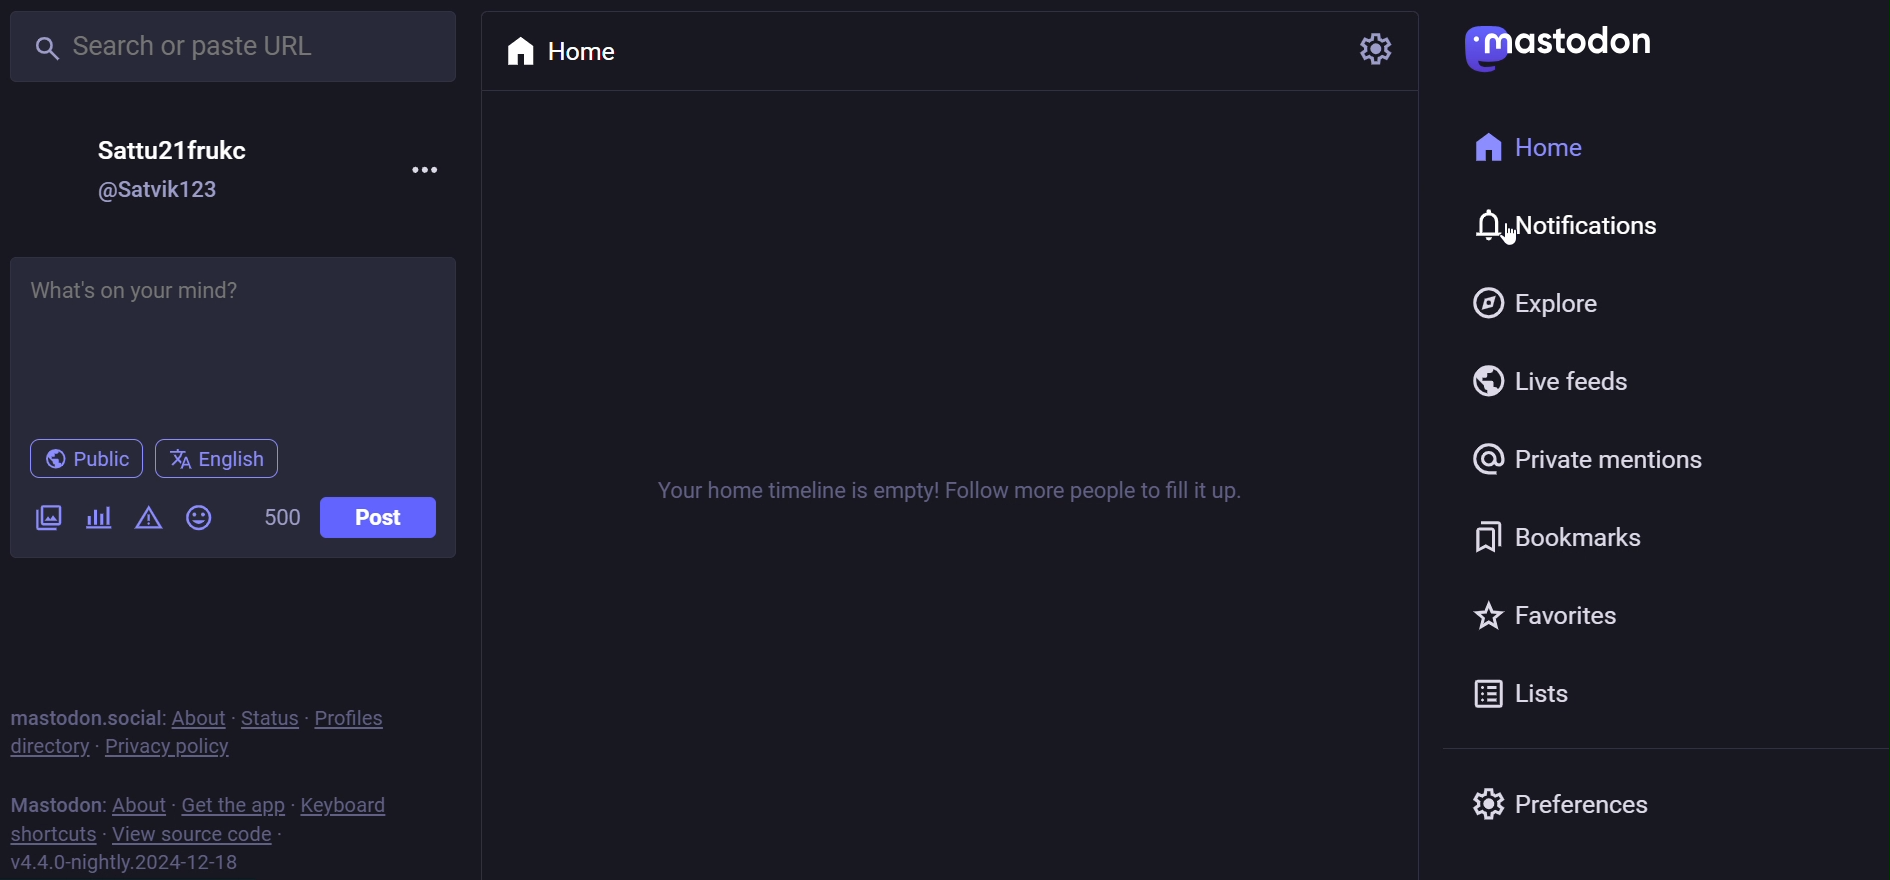  What do you see at coordinates (1563, 810) in the screenshot?
I see `preferences` at bounding box center [1563, 810].